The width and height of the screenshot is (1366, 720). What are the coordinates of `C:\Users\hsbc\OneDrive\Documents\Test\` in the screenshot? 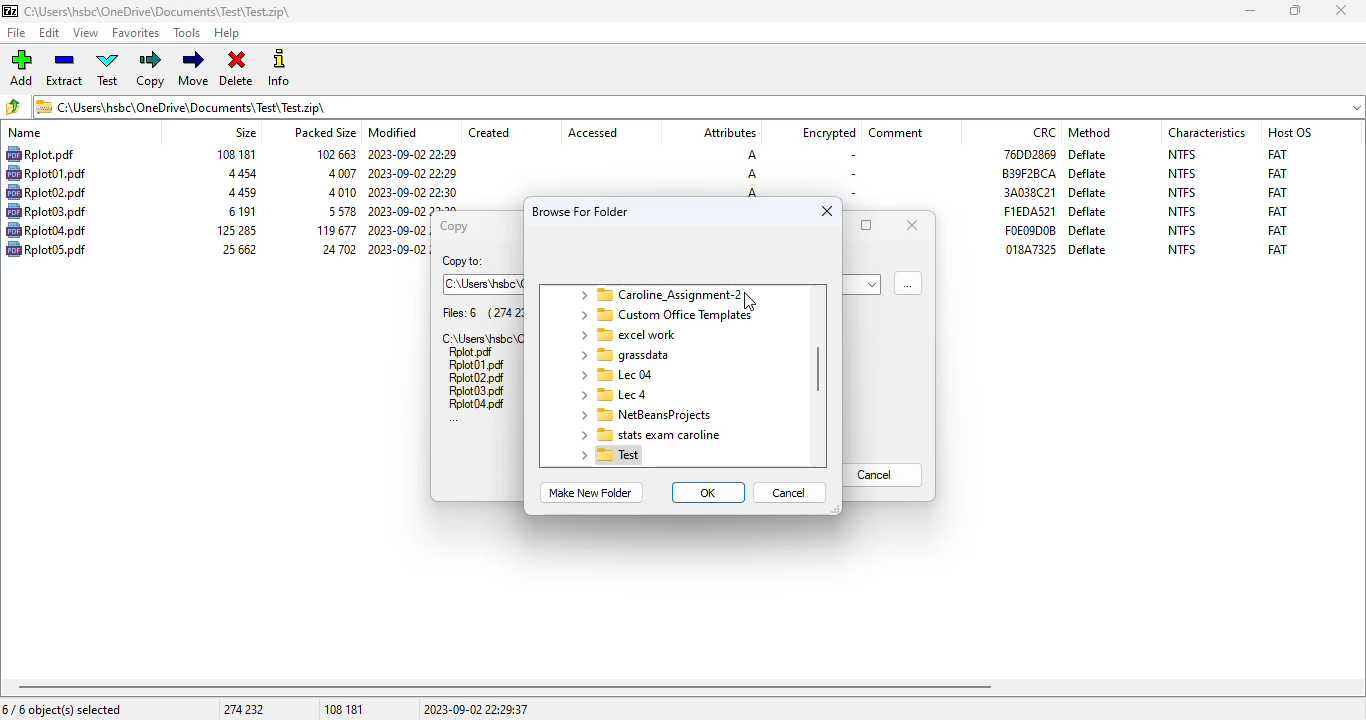 It's located at (484, 284).